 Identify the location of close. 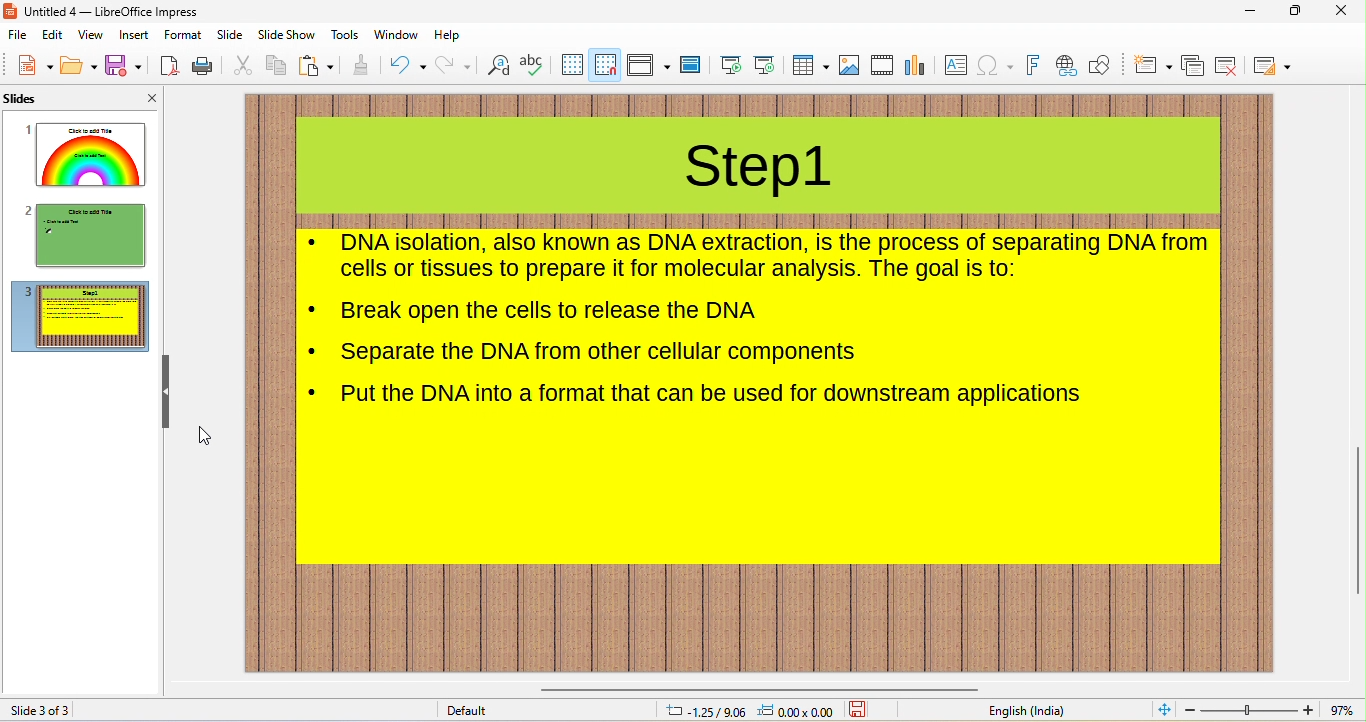
(143, 97).